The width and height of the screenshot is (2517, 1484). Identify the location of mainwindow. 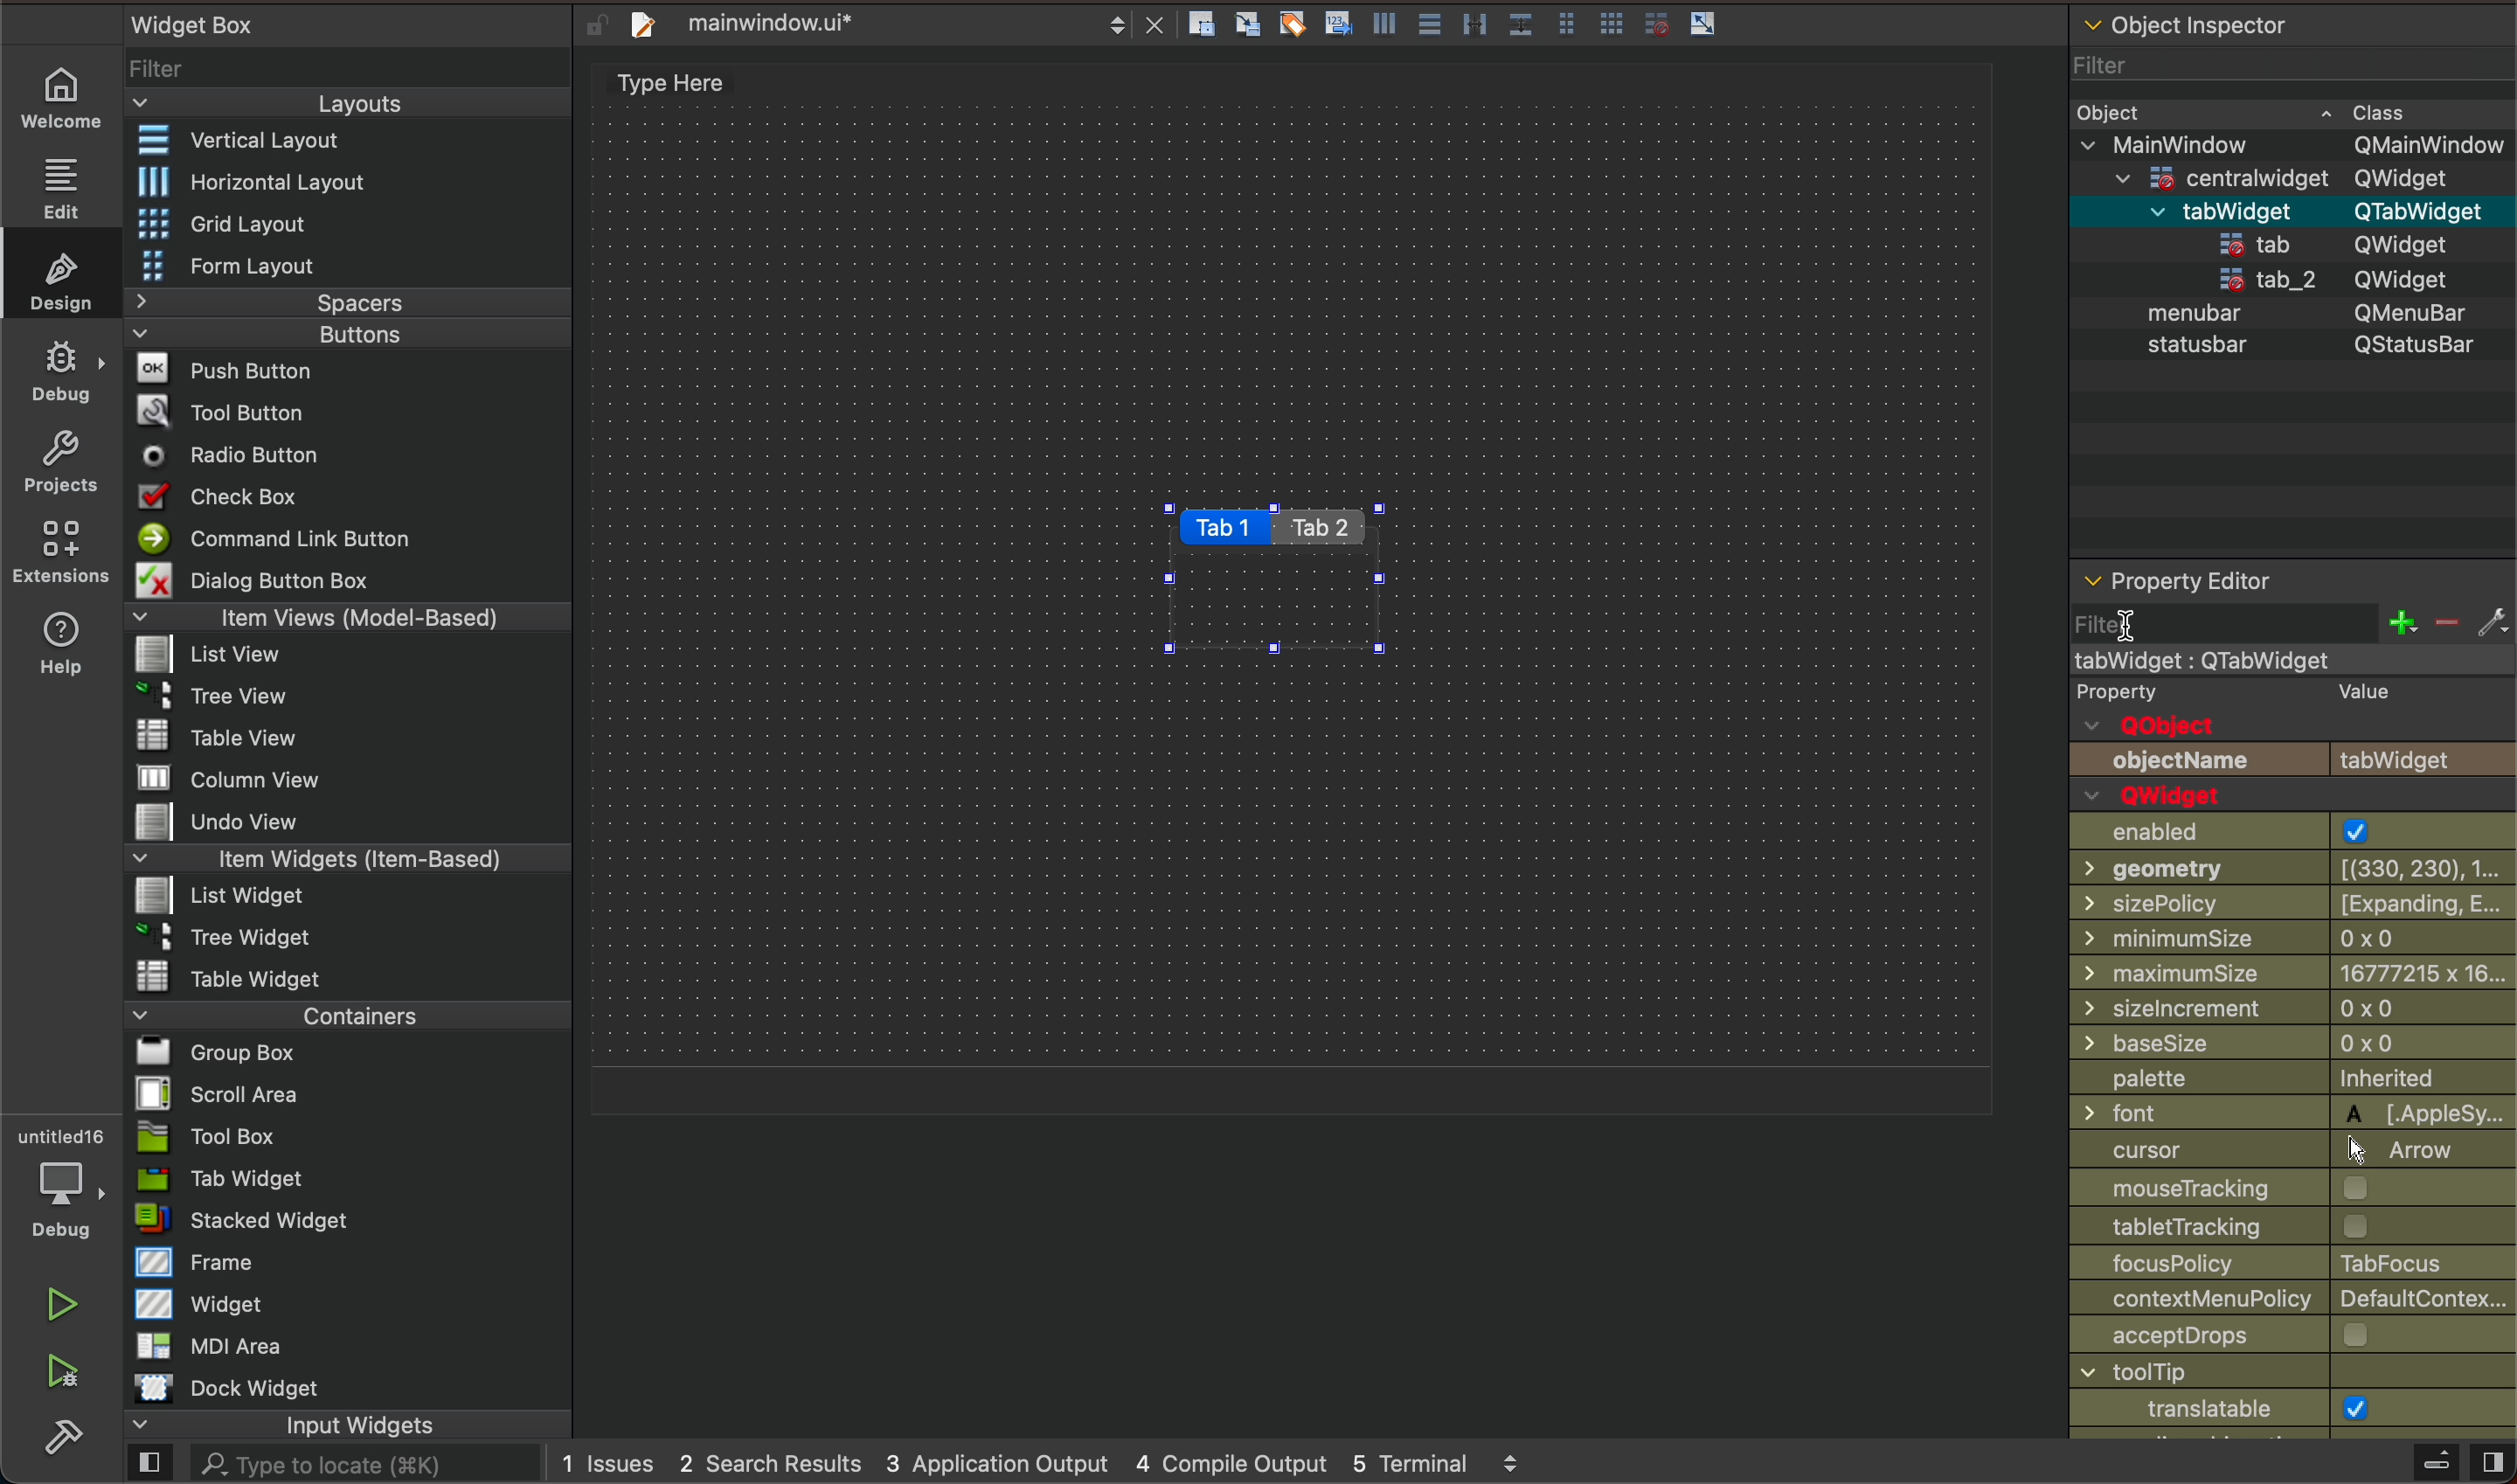
(2297, 659).